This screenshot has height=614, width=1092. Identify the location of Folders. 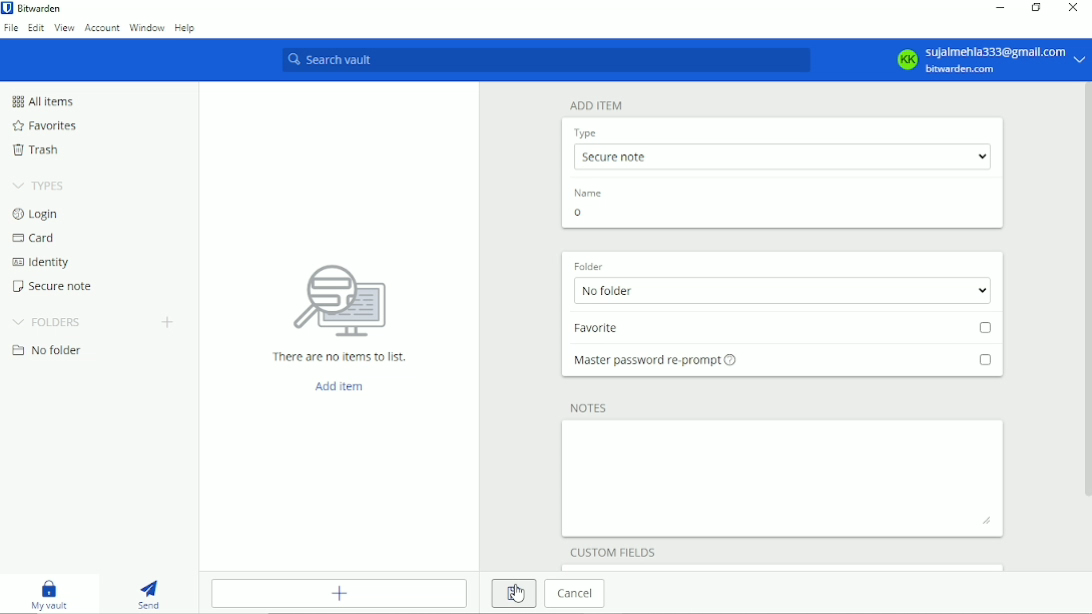
(48, 321).